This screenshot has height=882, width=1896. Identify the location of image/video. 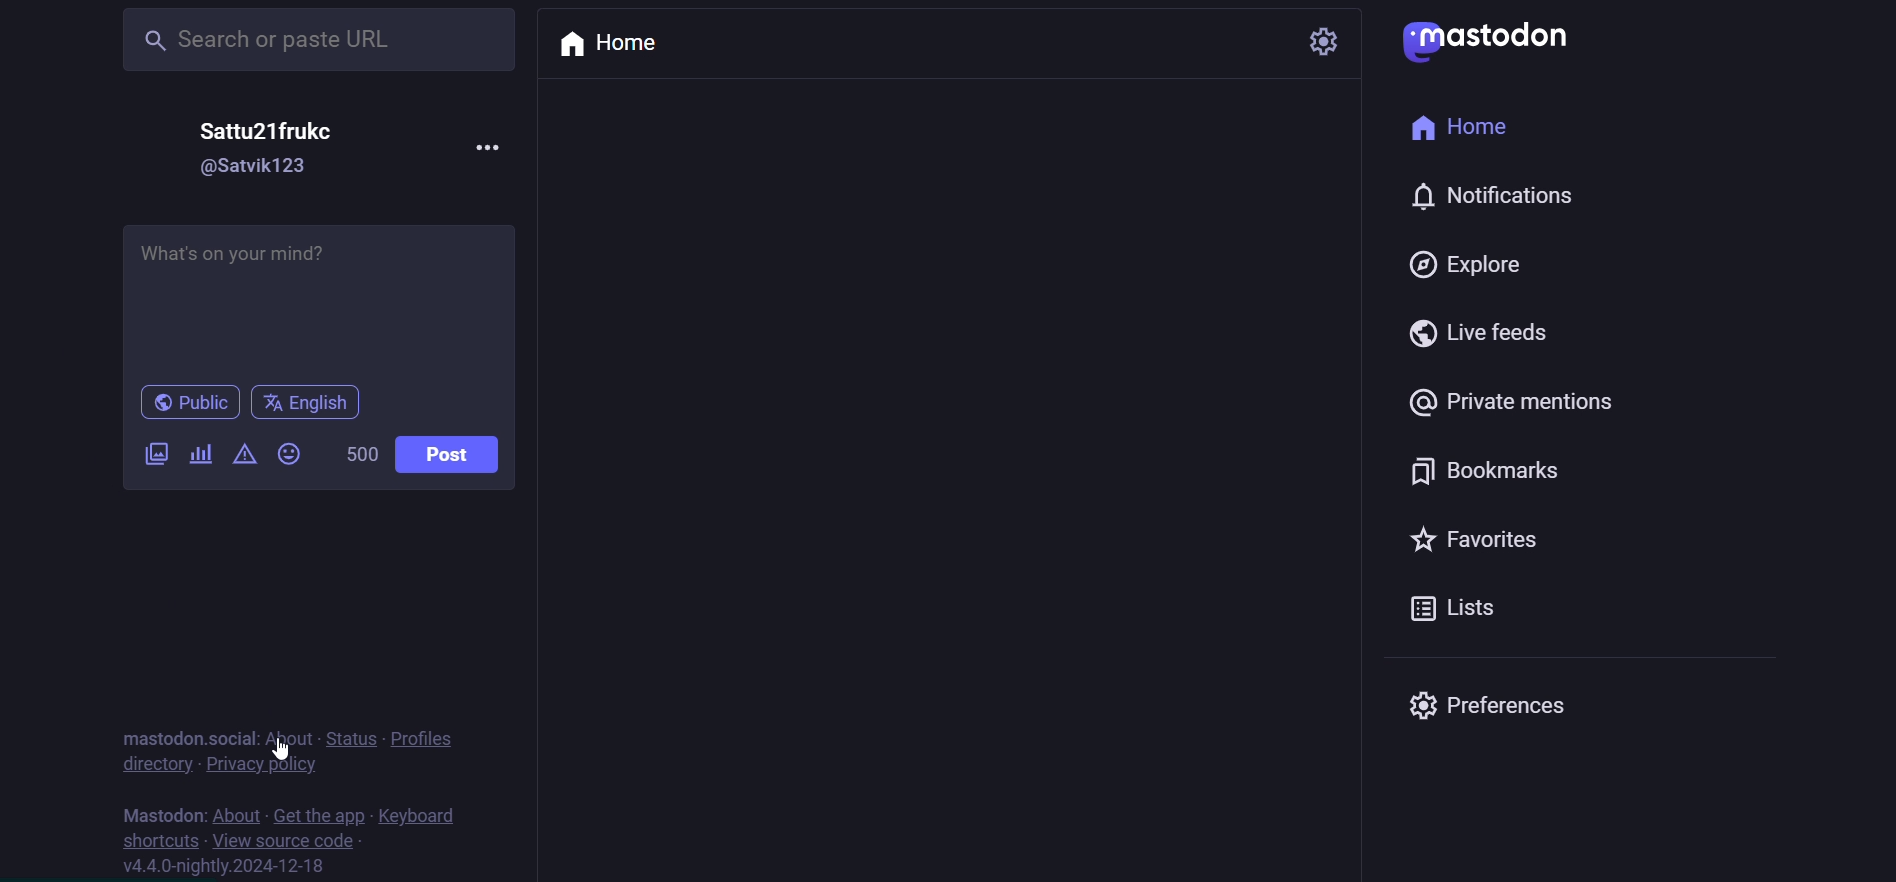
(153, 452).